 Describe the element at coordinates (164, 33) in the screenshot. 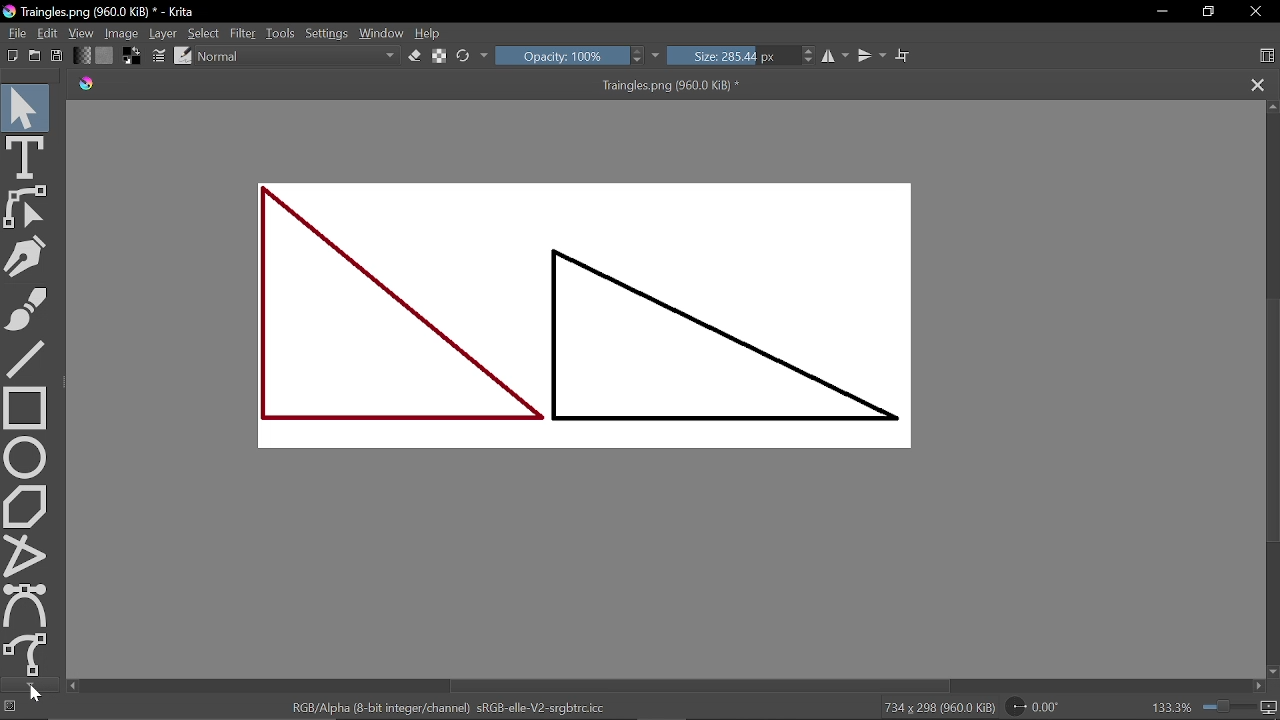

I see `Layer` at that location.